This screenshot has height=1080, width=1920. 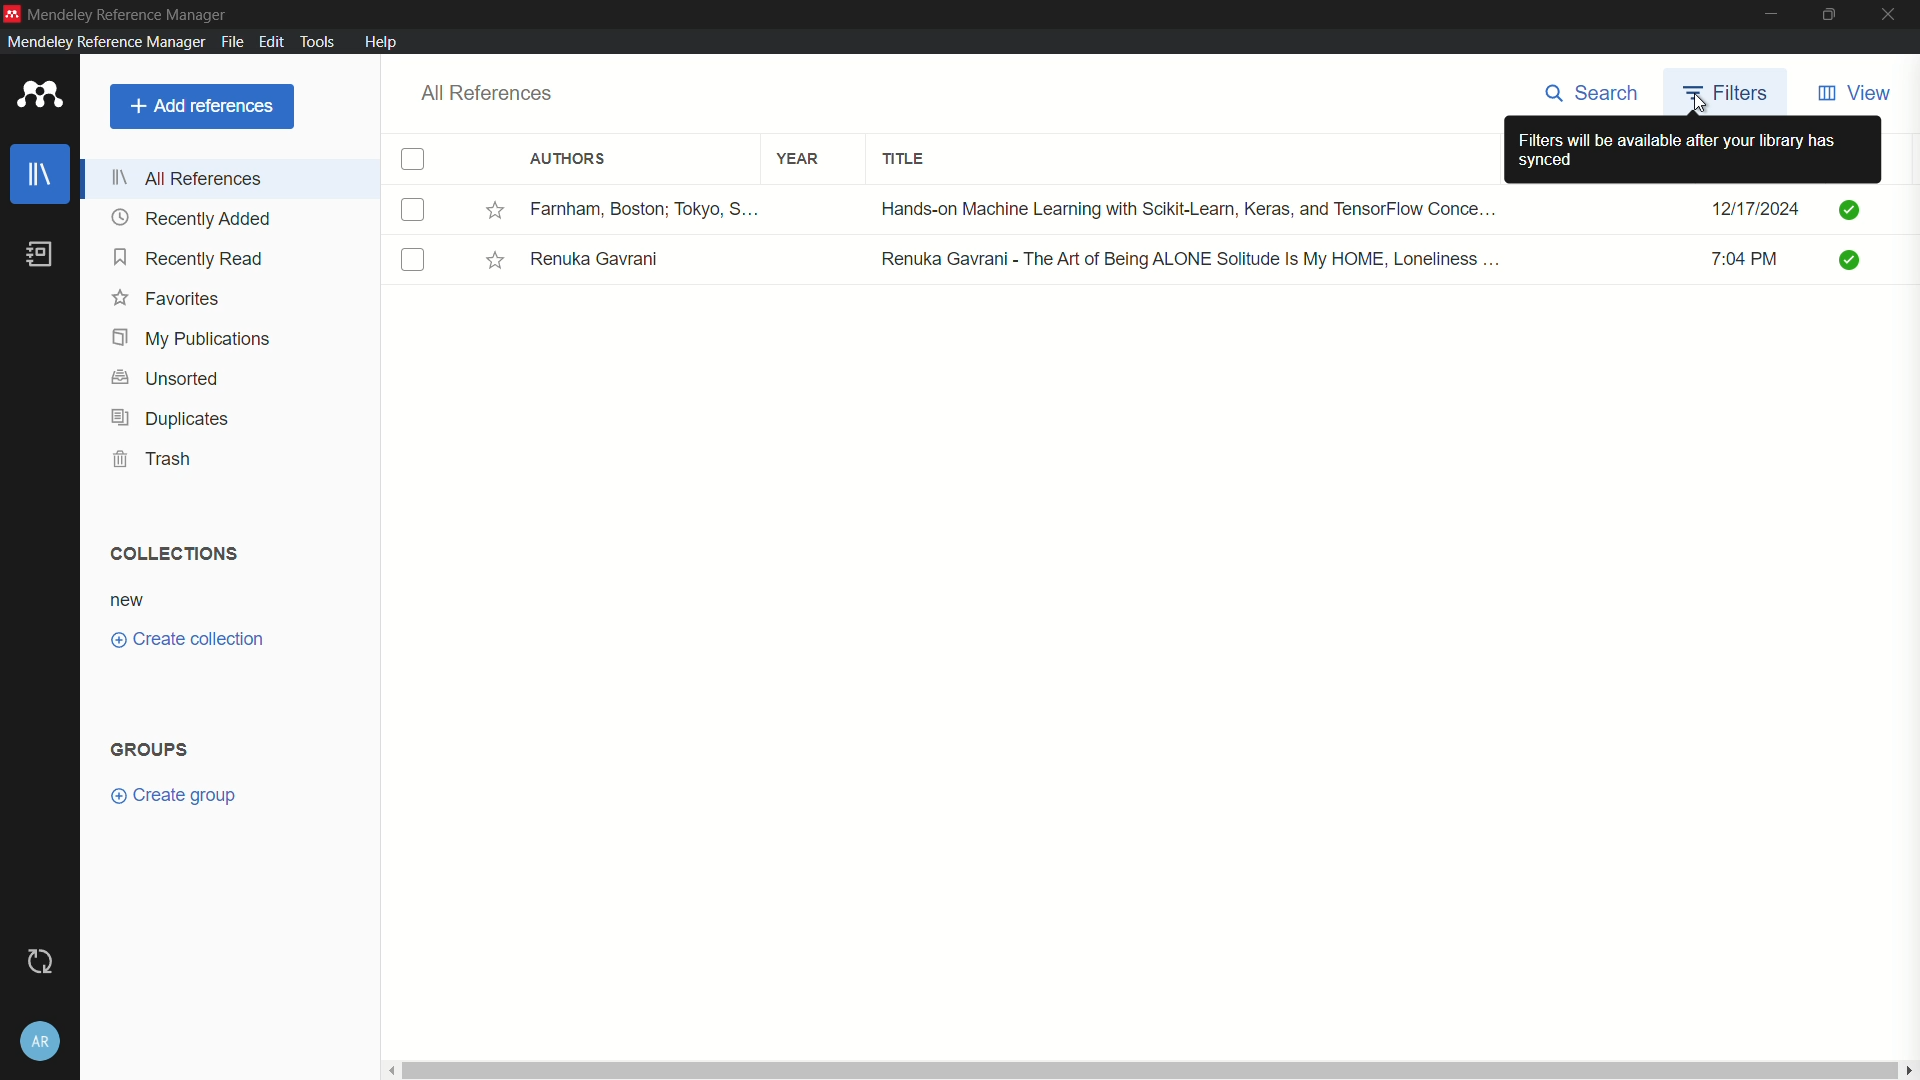 I want to click on my publications, so click(x=194, y=339).